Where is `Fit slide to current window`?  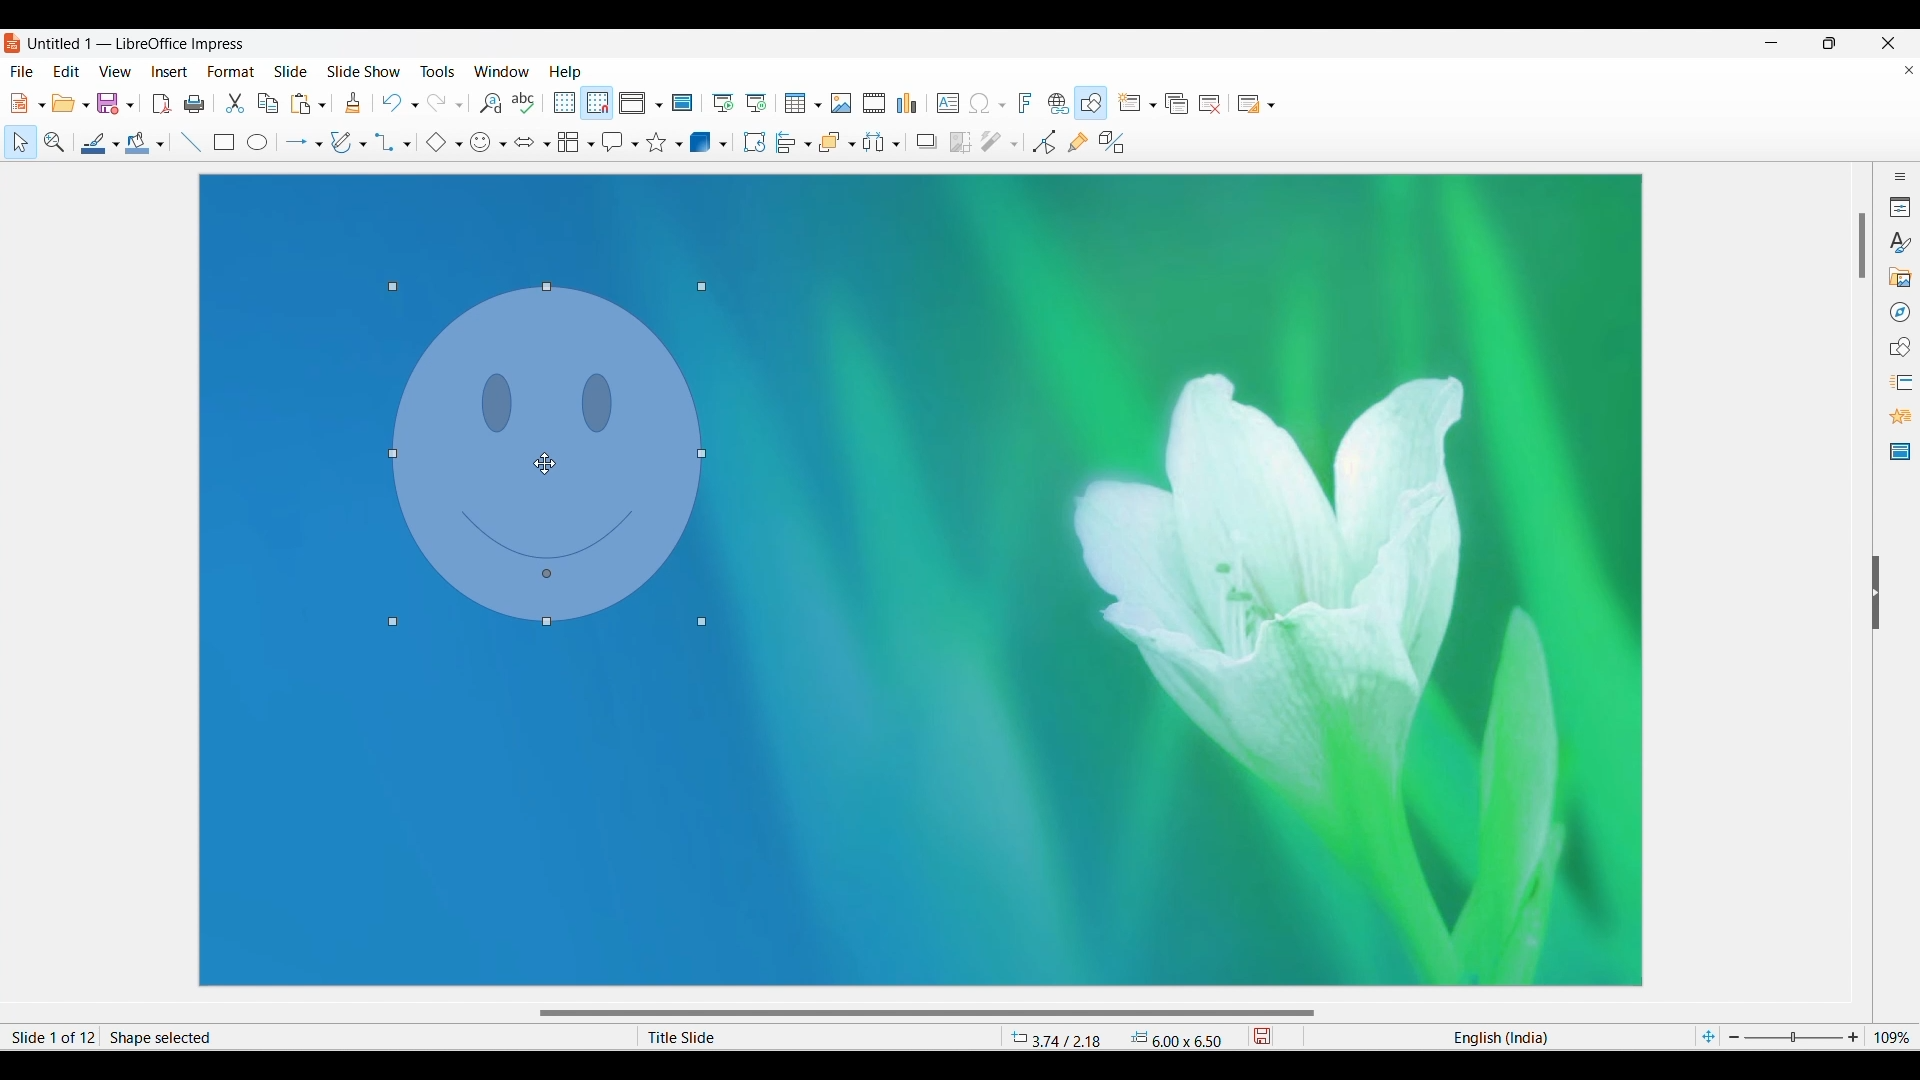
Fit slide to current window is located at coordinates (1708, 1037).